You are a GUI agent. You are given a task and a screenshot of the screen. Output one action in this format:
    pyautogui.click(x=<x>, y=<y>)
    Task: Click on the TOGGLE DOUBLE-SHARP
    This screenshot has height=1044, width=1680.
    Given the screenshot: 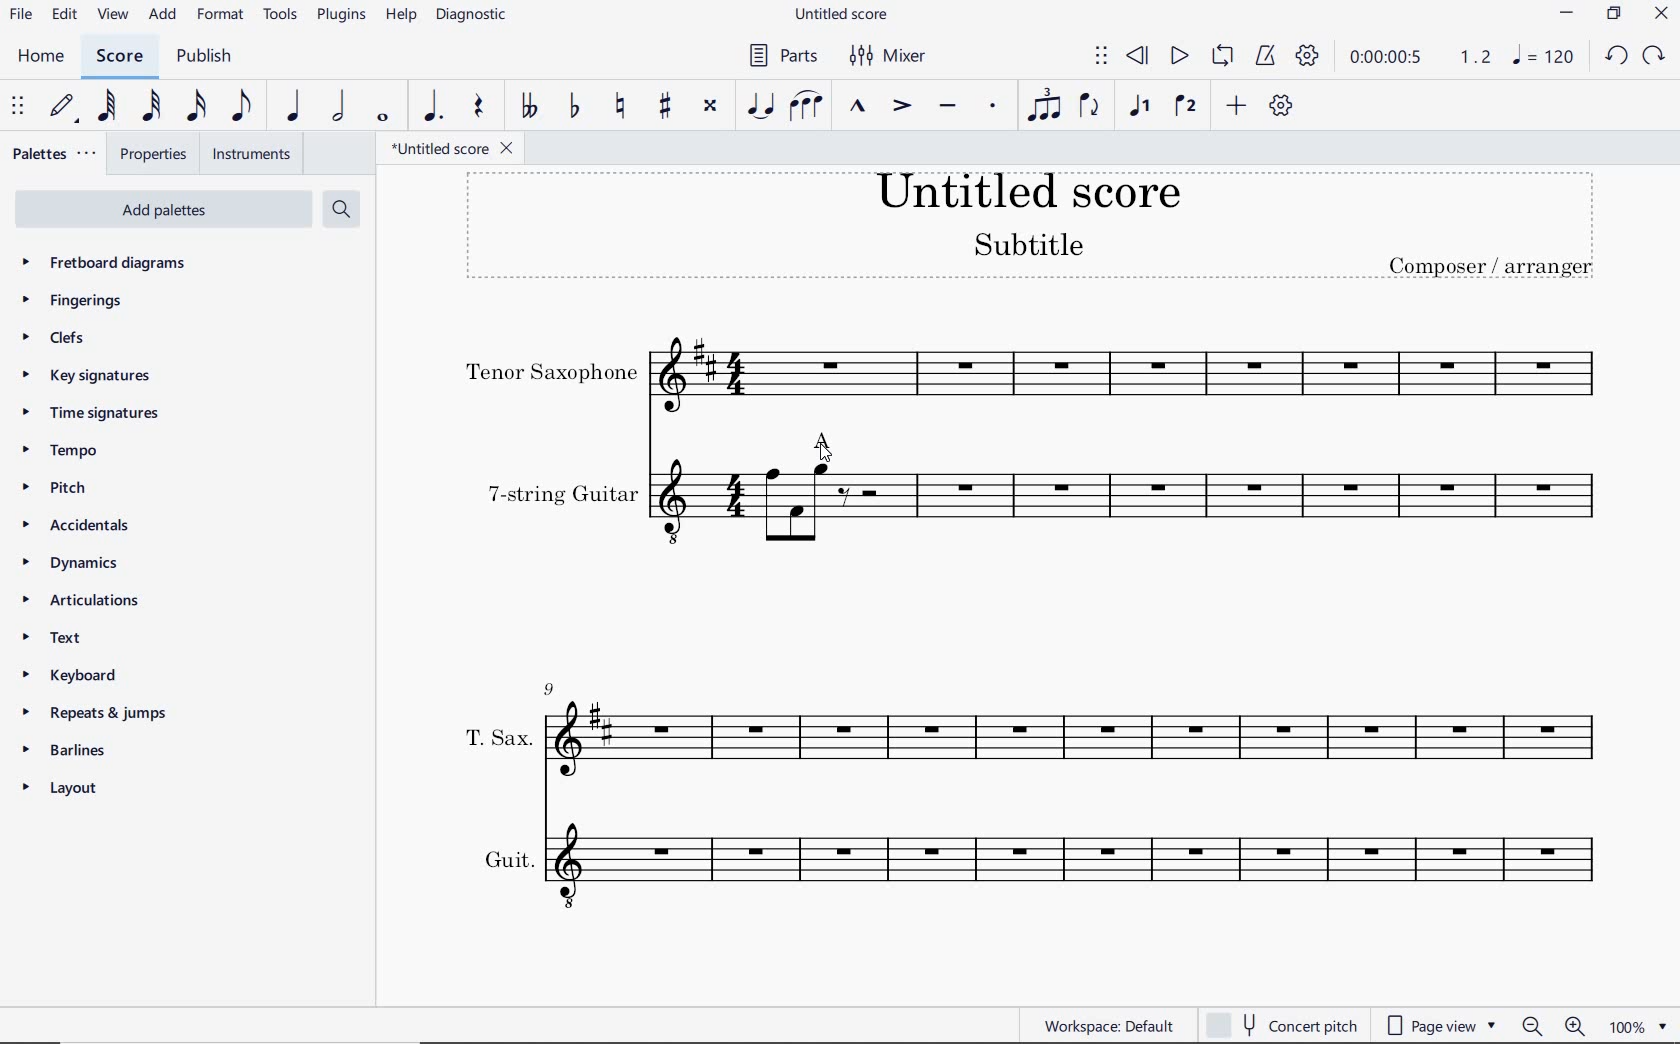 What is the action you would take?
    pyautogui.click(x=709, y=105)
    